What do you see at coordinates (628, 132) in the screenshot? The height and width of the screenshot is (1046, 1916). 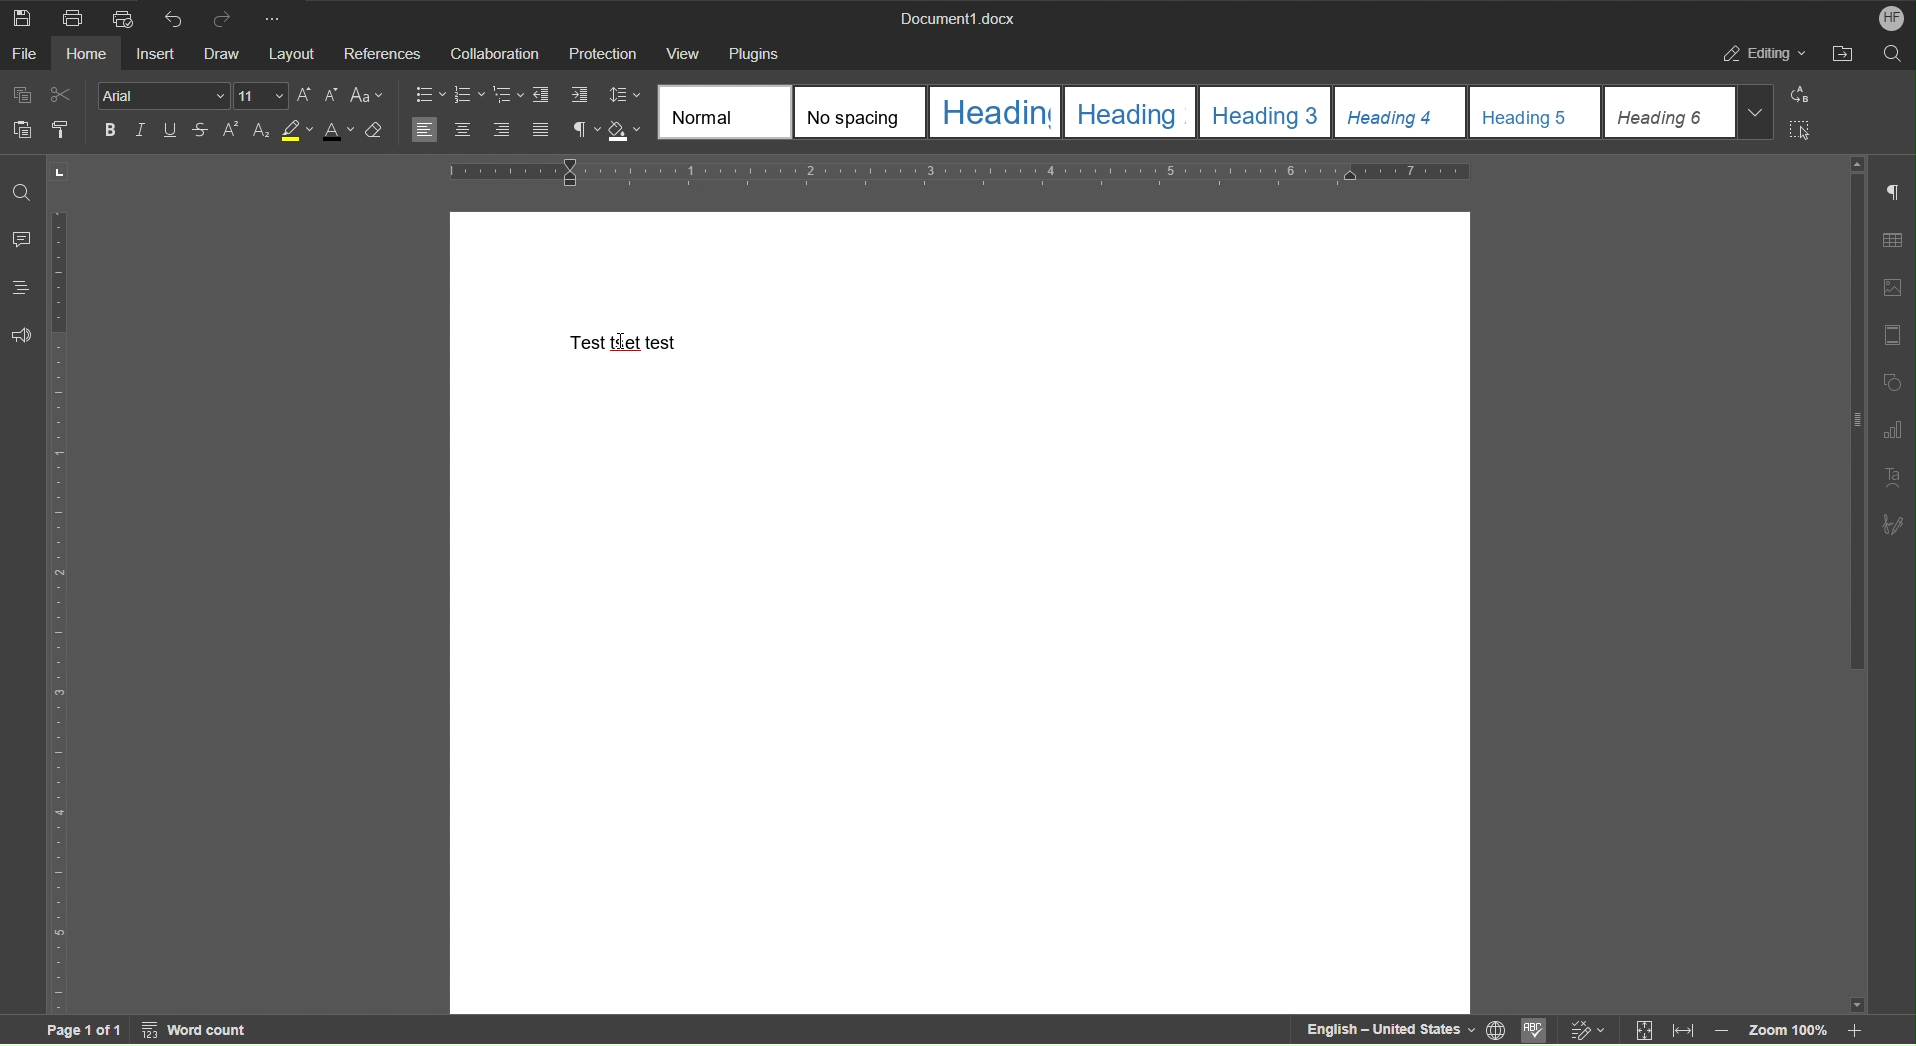 I see `Shadow` at bounding box center [628, 132].